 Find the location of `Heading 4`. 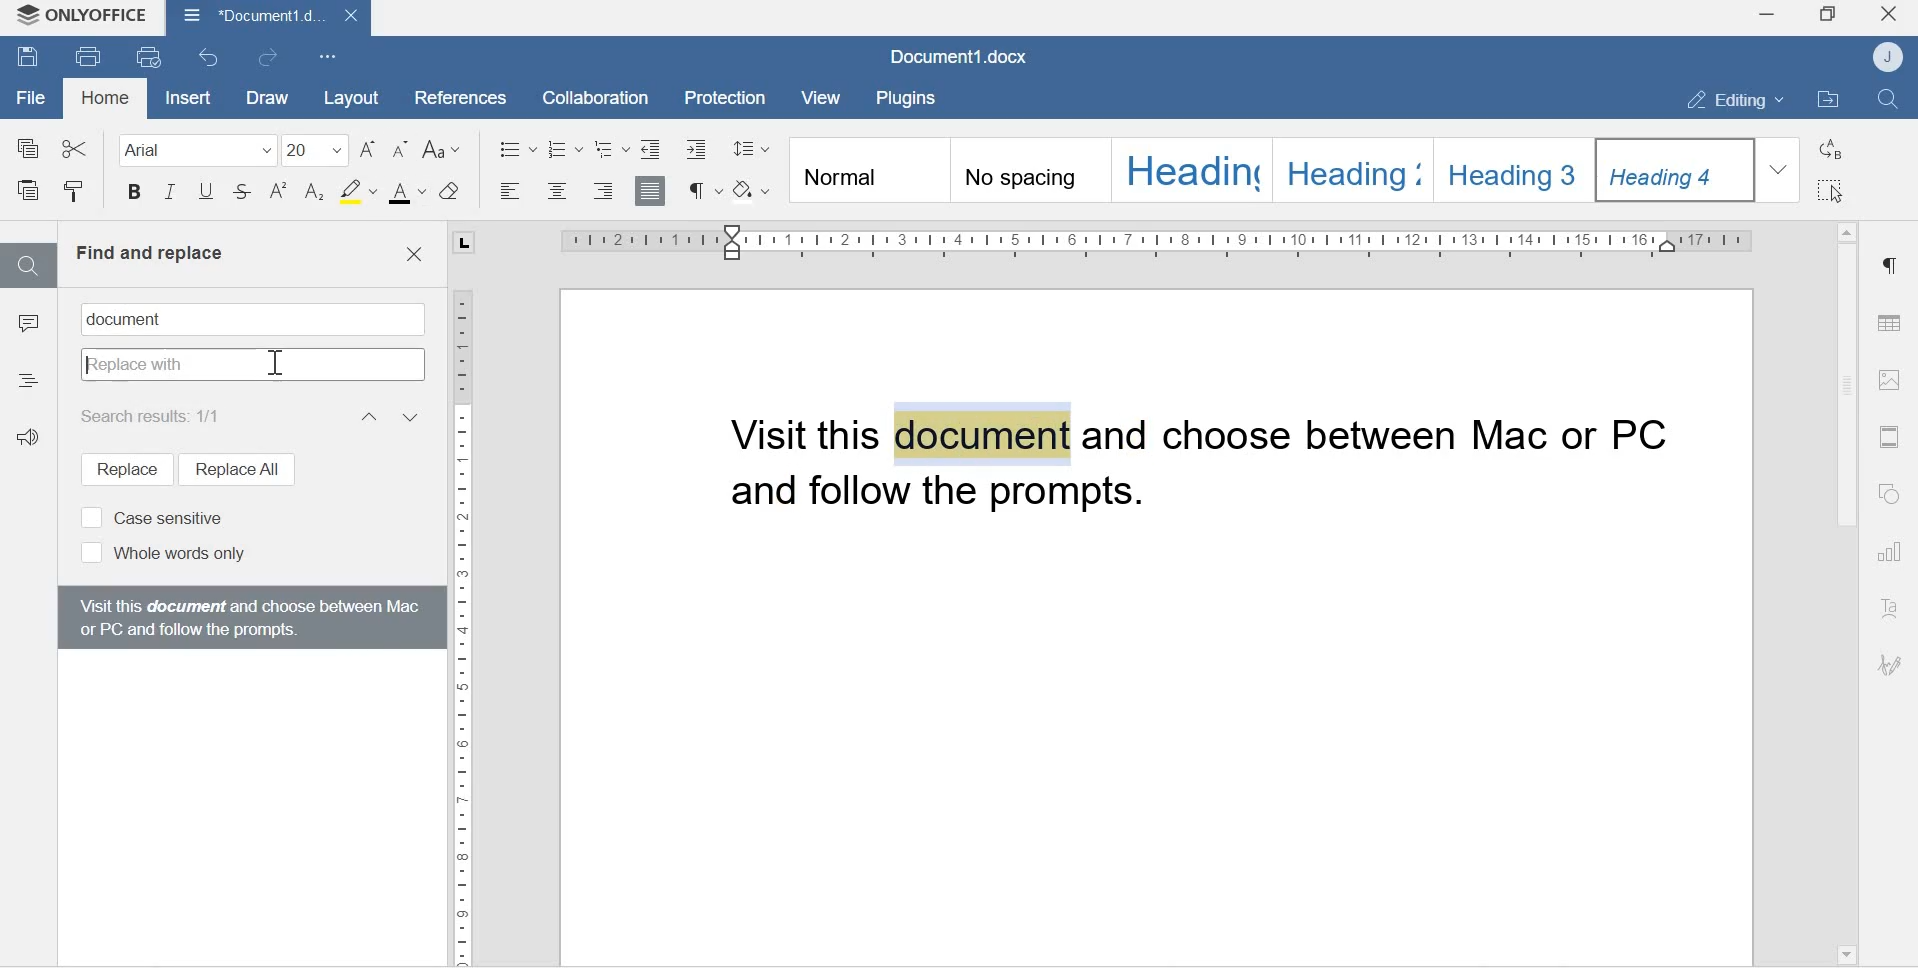

Heading 4 is located at coordinates (1677, 170).